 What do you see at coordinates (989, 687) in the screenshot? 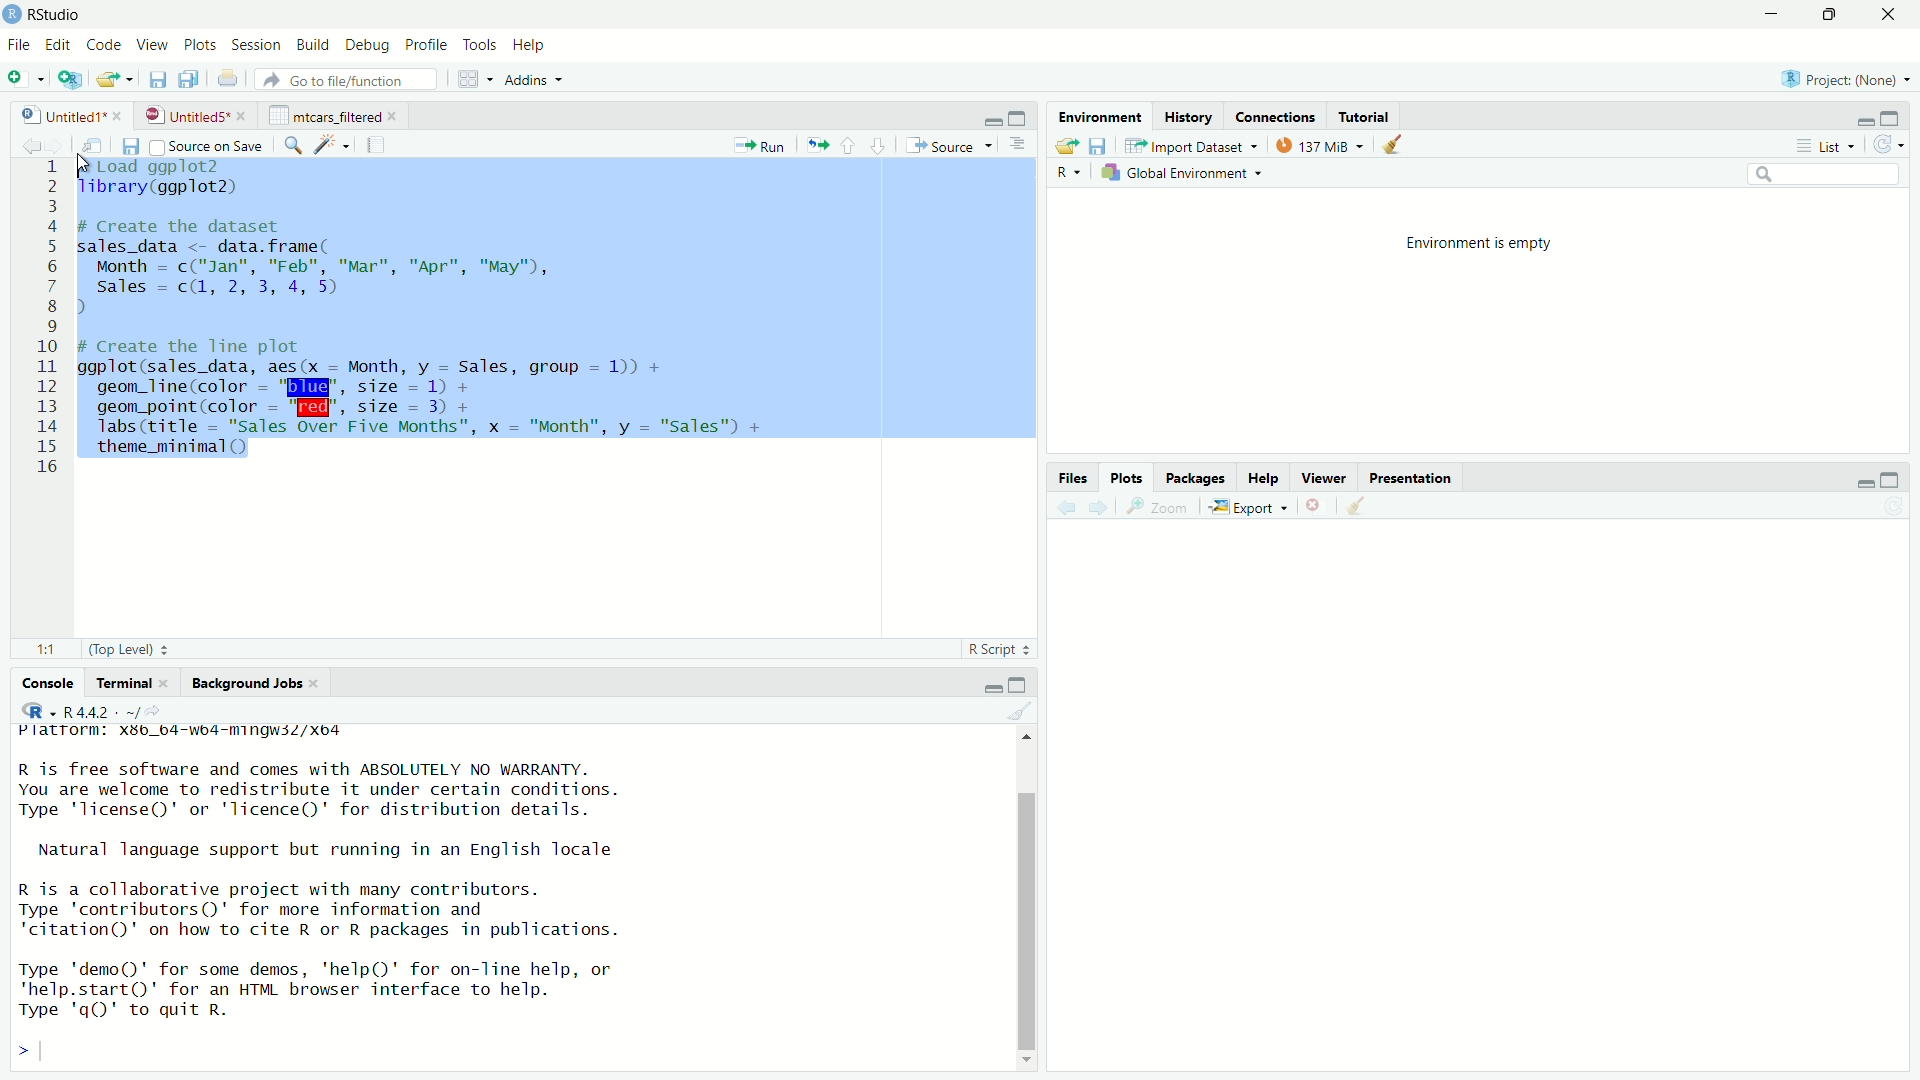
I see `minimize` at bounding box center [989, 687].